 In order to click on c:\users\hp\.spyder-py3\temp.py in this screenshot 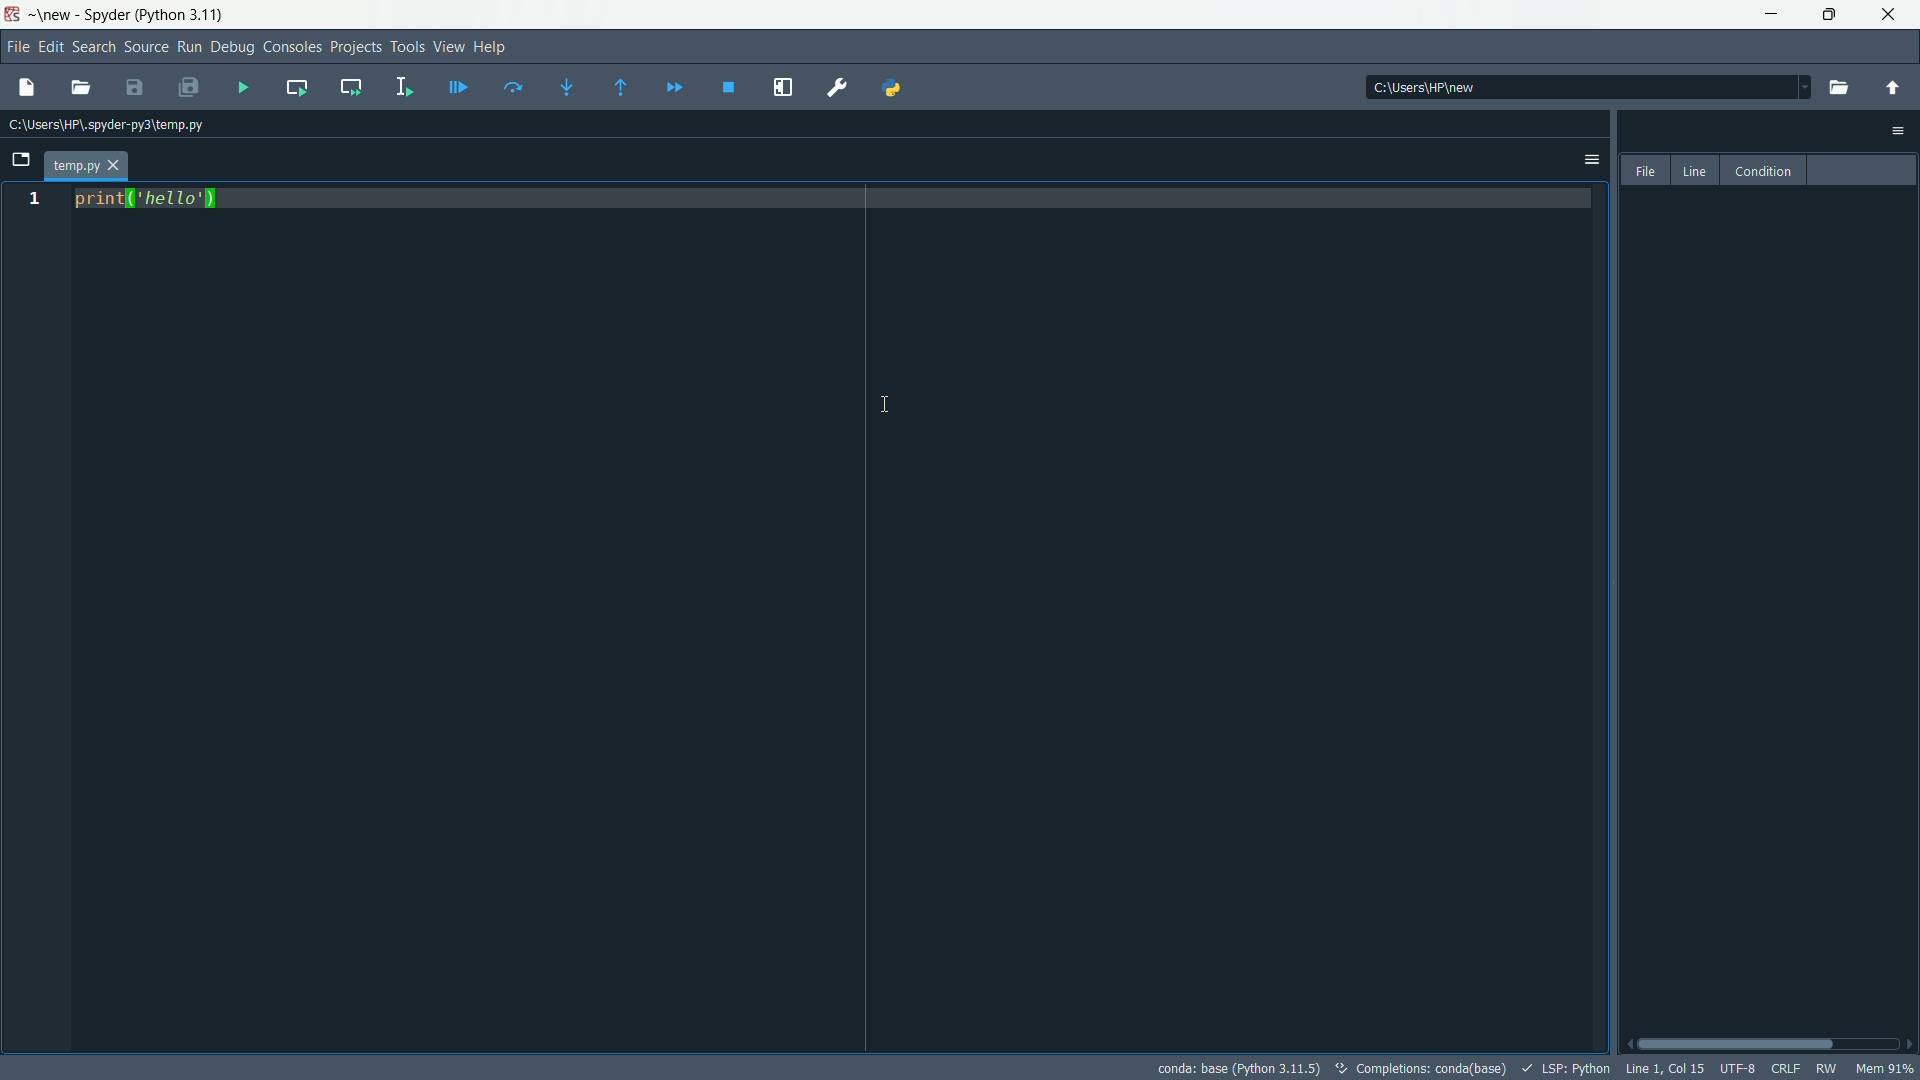, I will do `click(110, 127)`.